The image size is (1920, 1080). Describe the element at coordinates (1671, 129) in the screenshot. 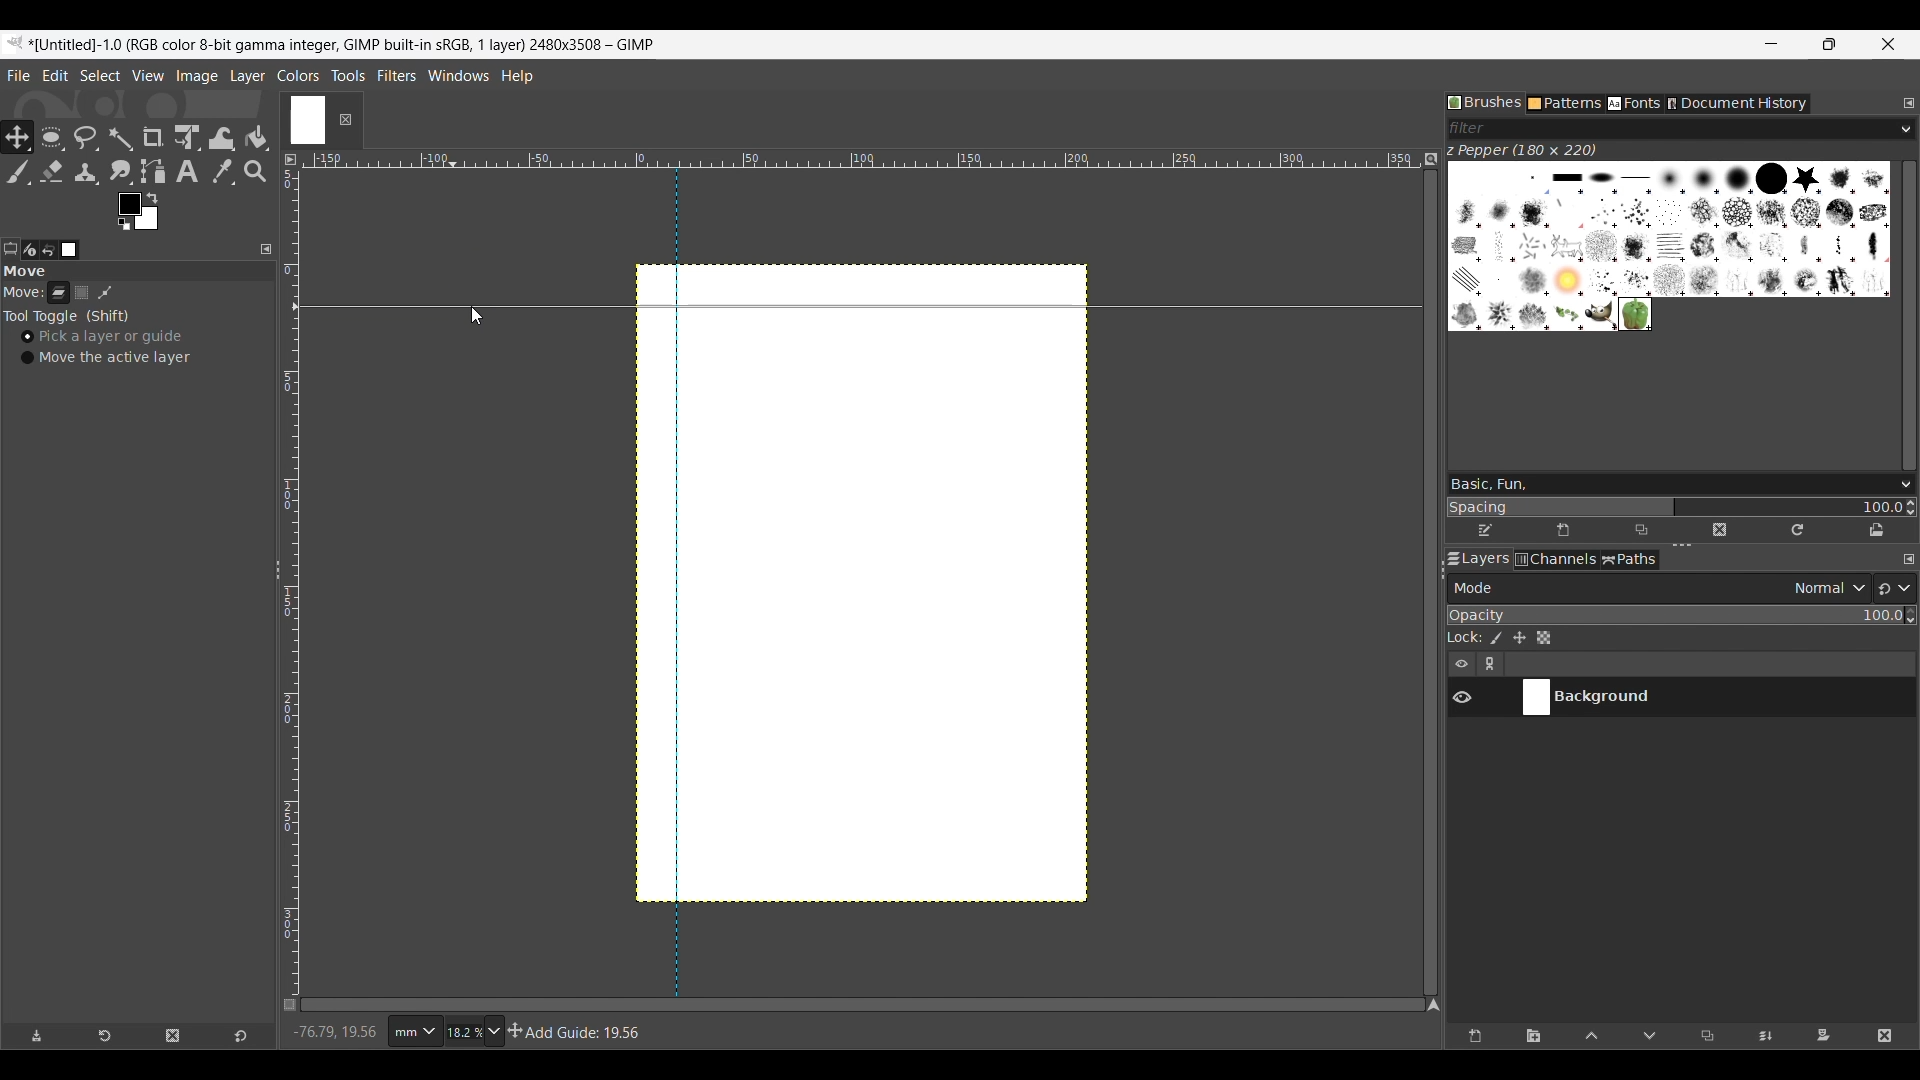

I see `Type in brush filter` at that location.